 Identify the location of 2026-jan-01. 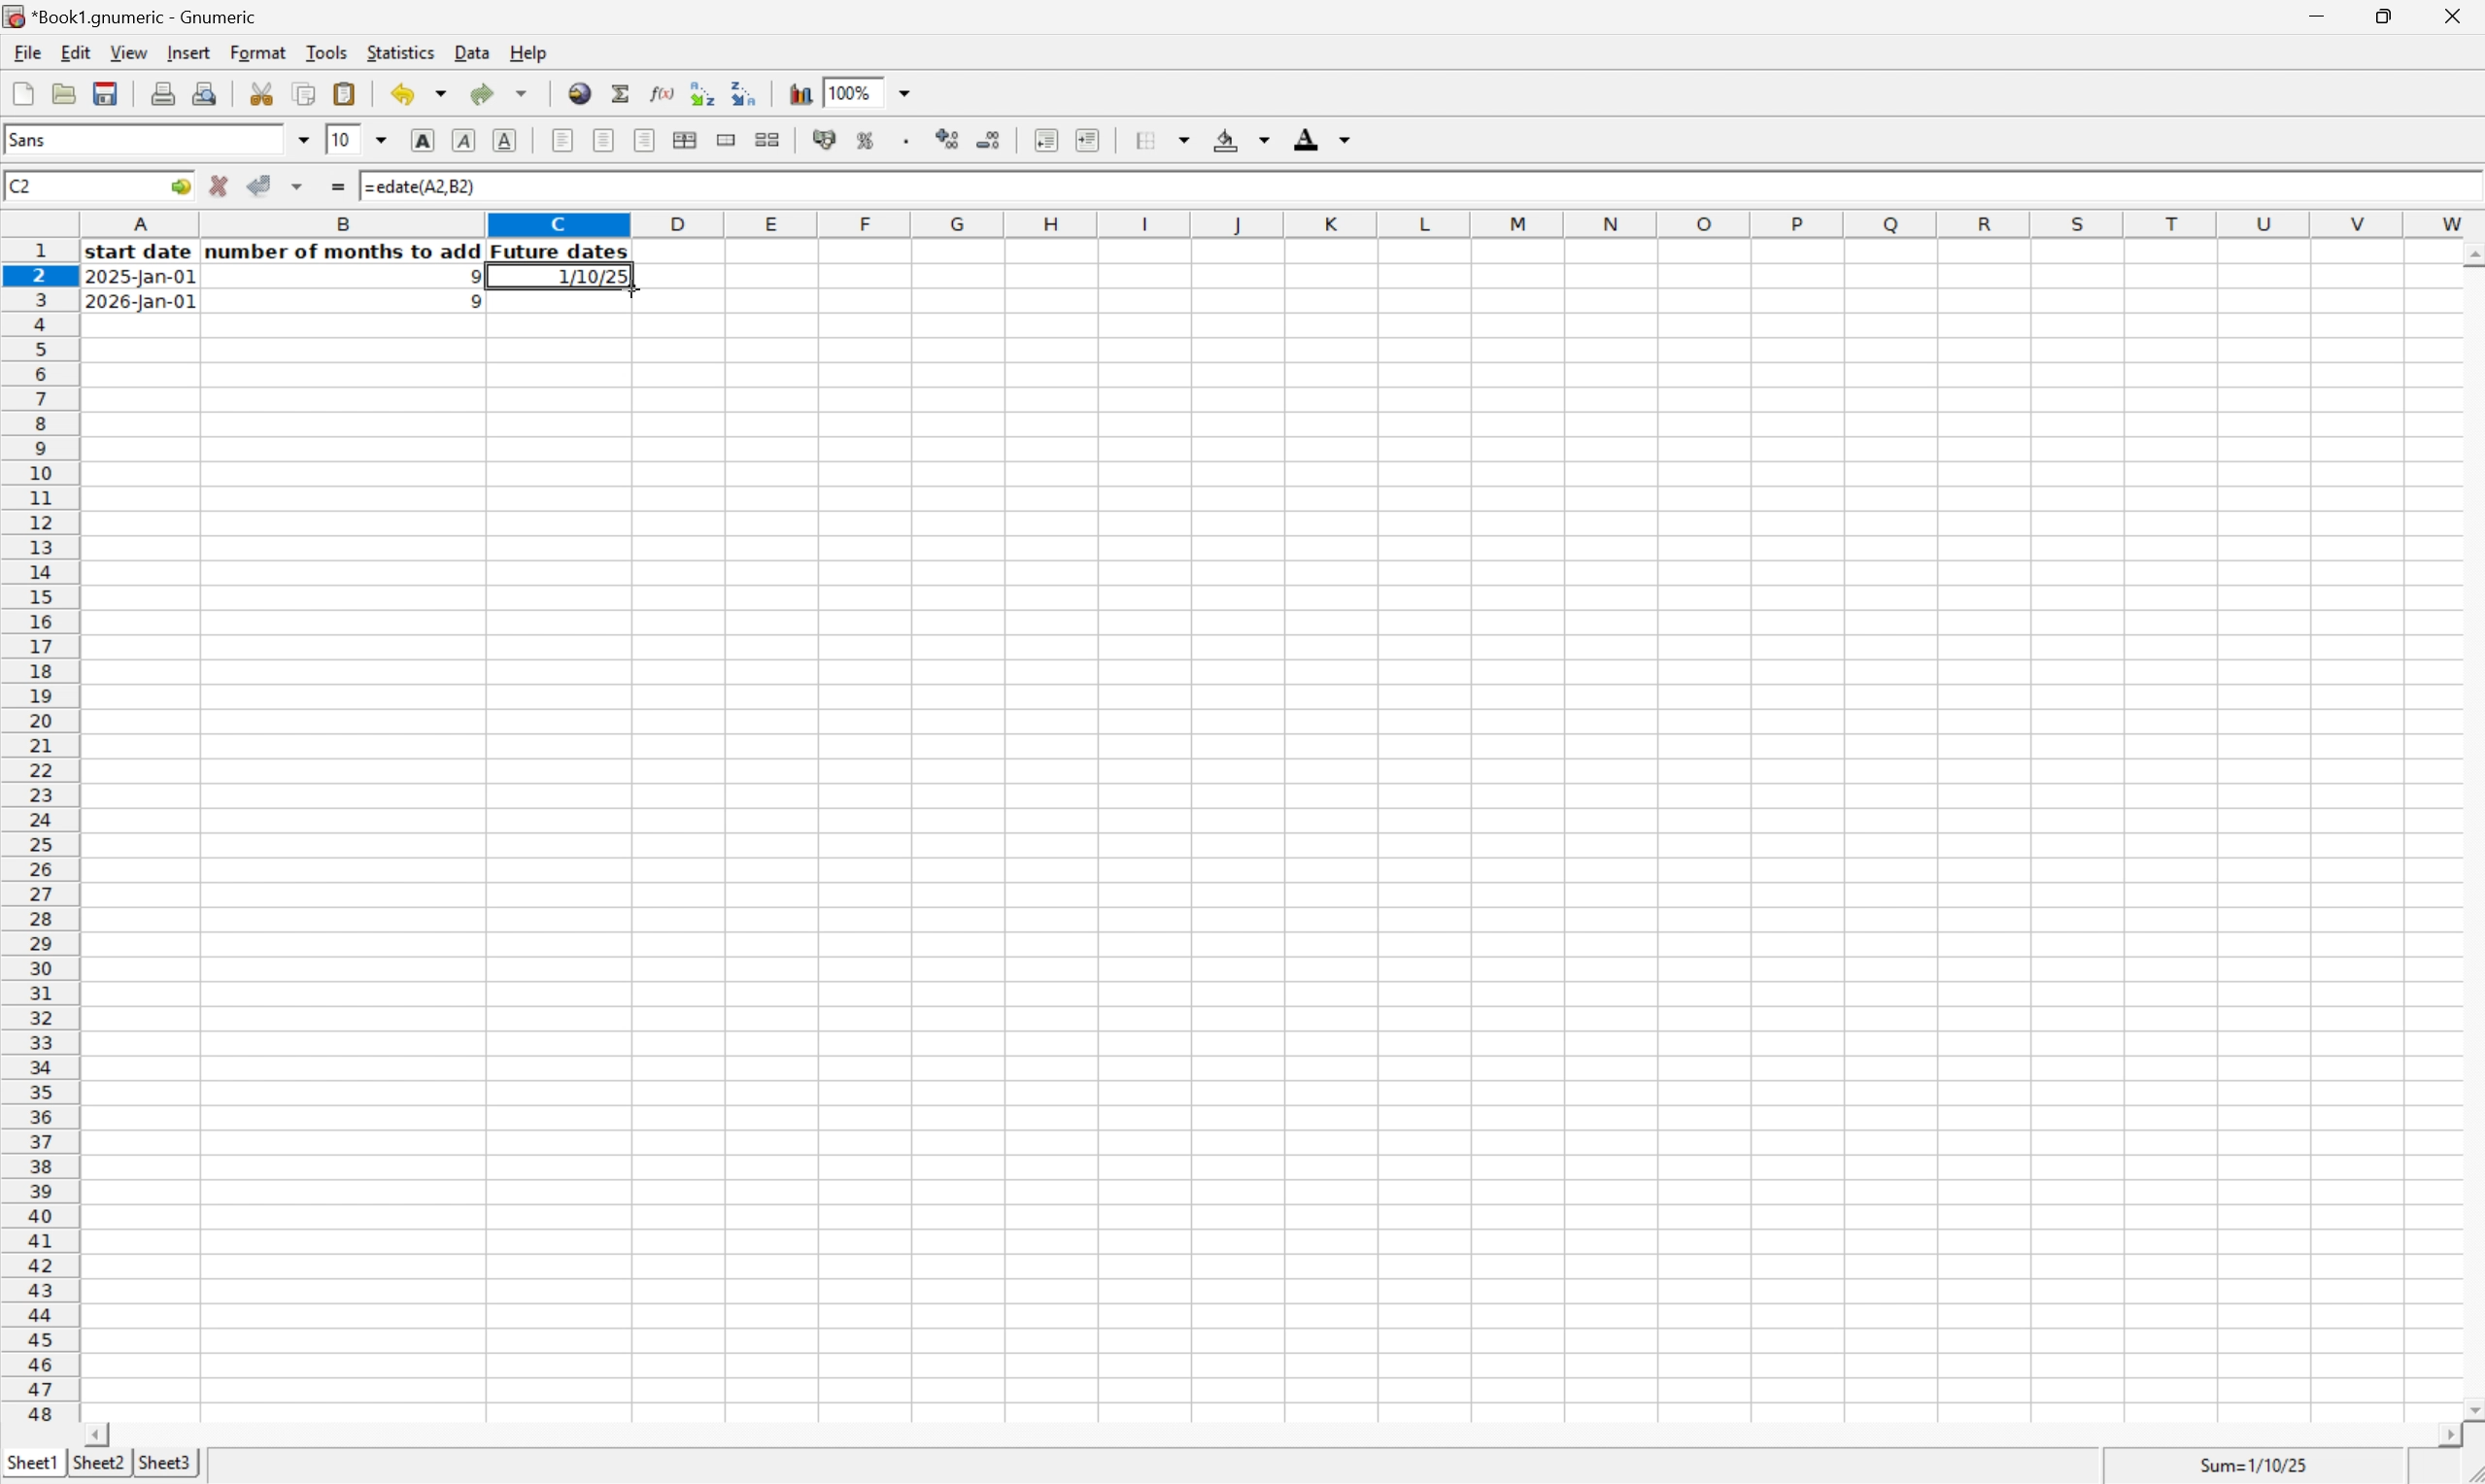
(140, 303).